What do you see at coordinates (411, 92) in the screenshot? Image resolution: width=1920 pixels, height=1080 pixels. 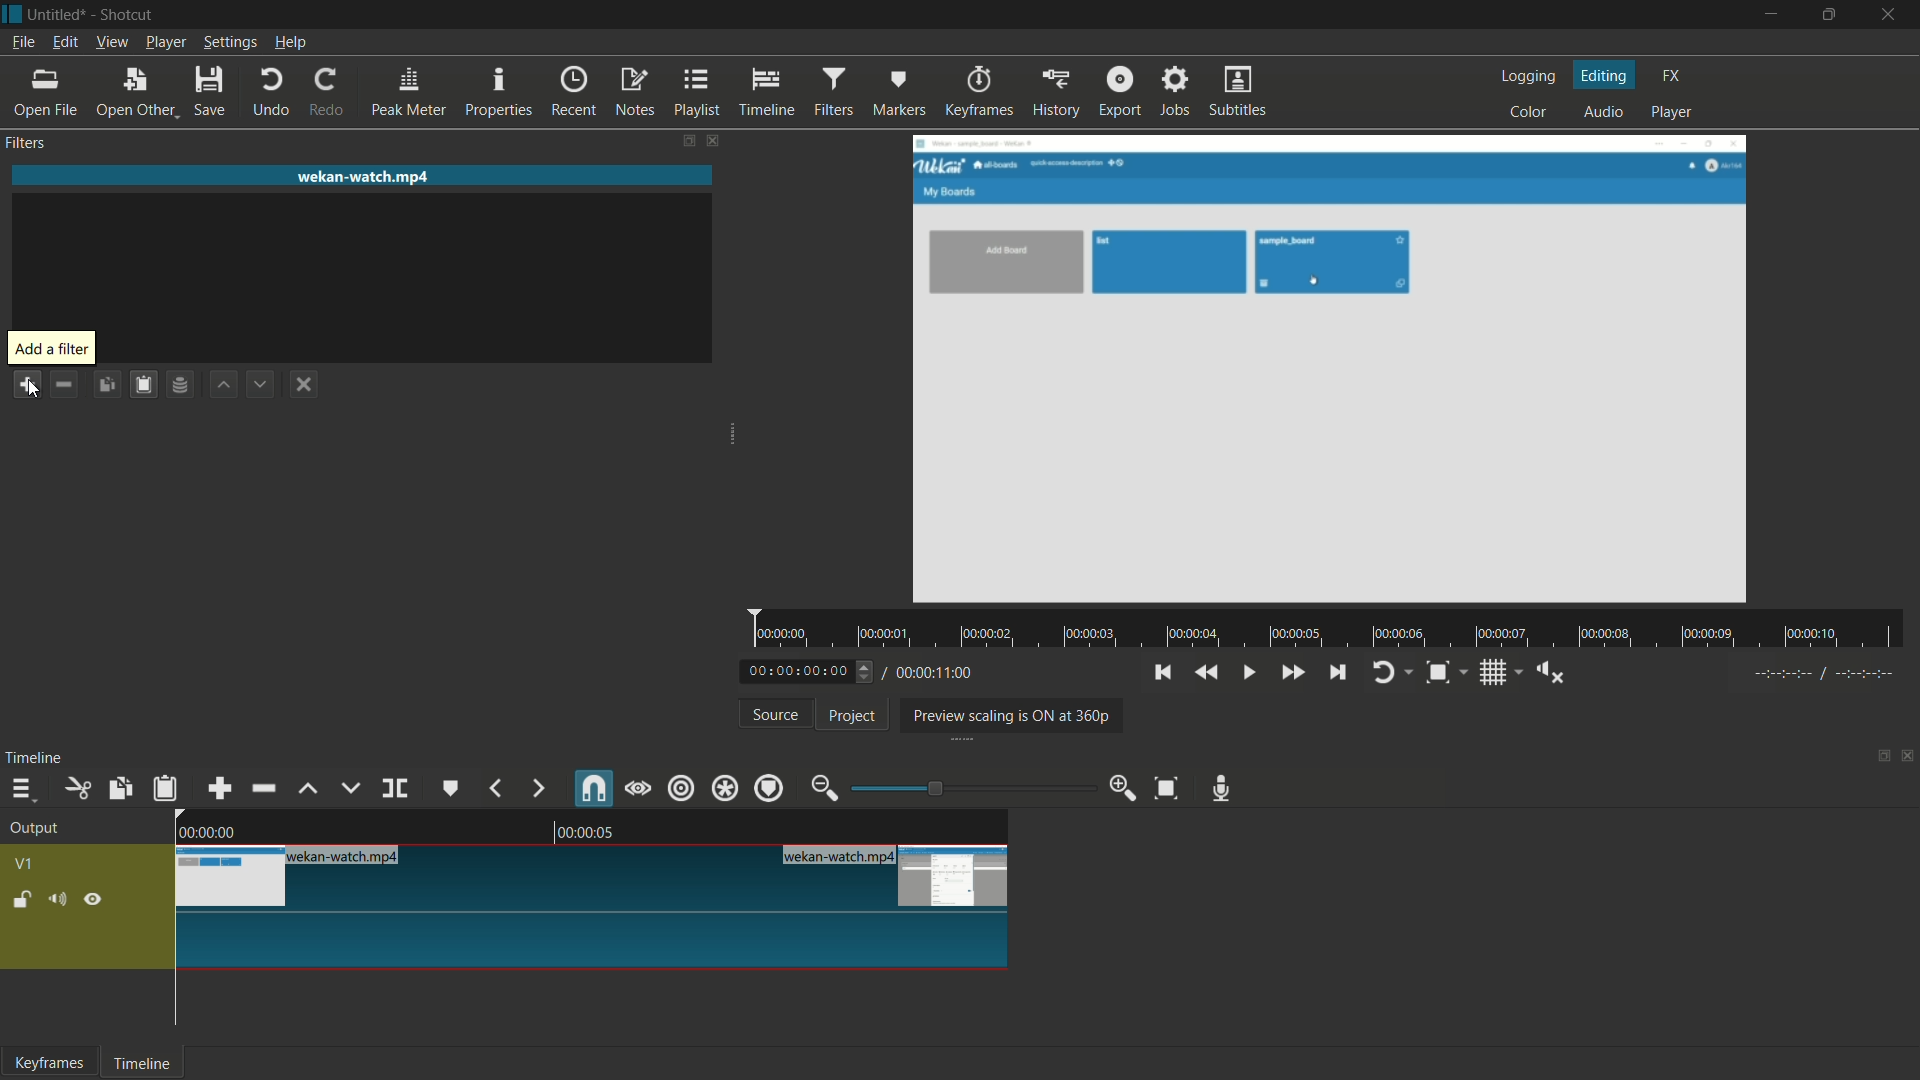 I see `peak meter` at bounding box center [411, 92].